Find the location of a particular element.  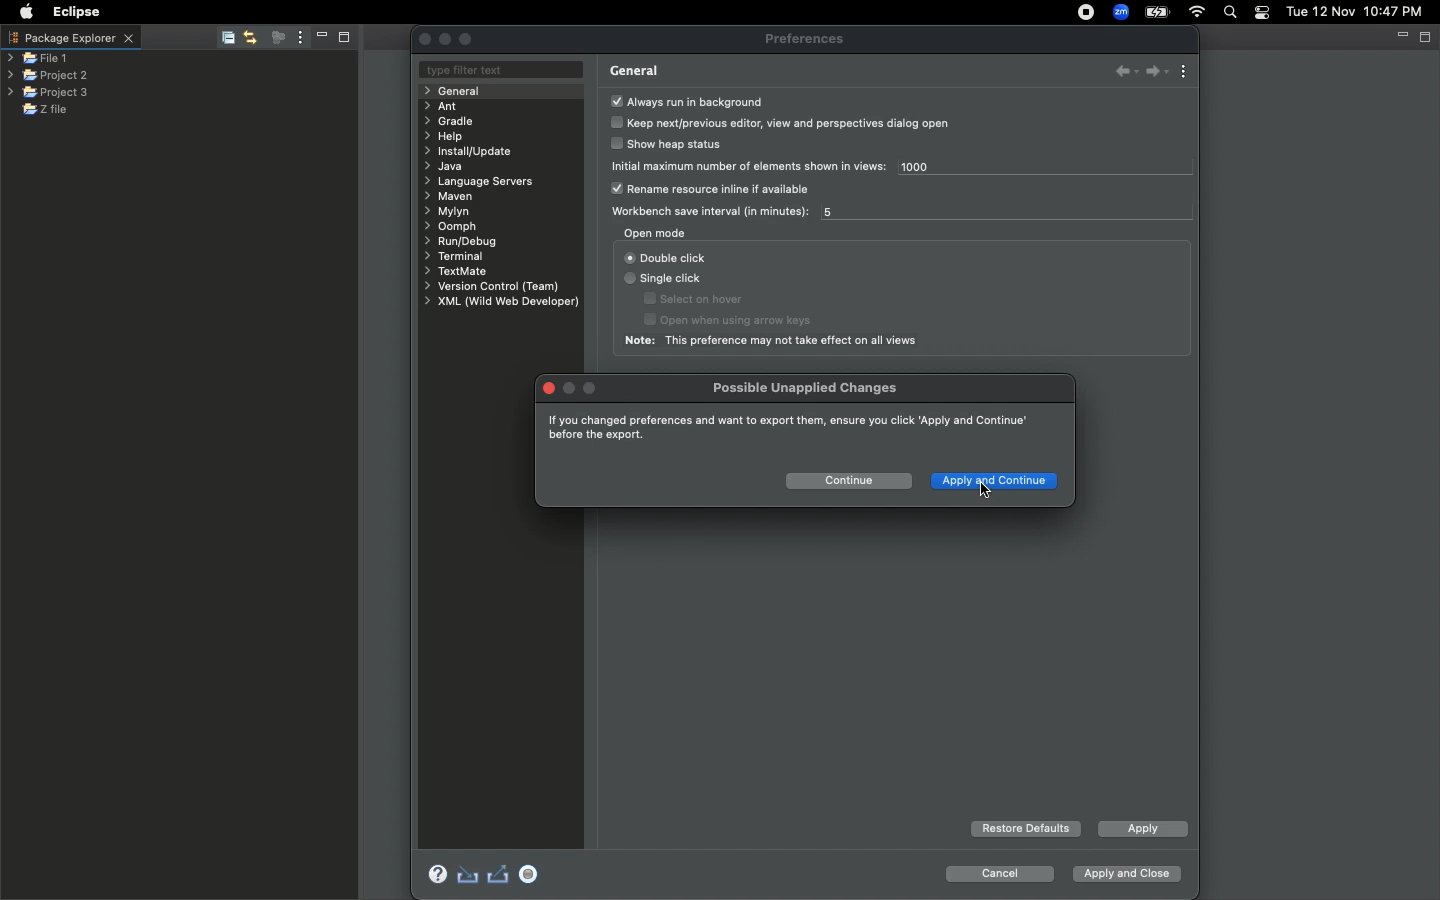

Package explorer is located at coordinates (73, 39).